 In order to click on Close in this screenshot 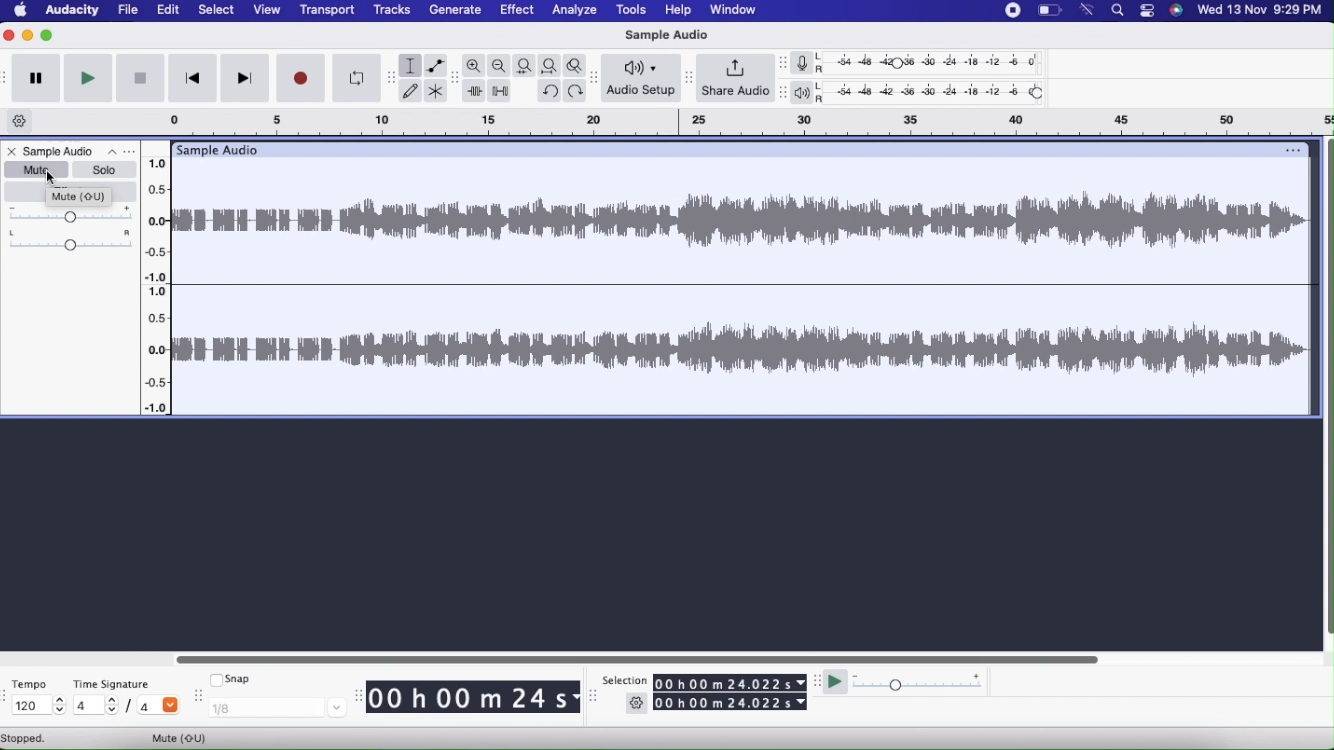, I will do `click(8, 36)`.